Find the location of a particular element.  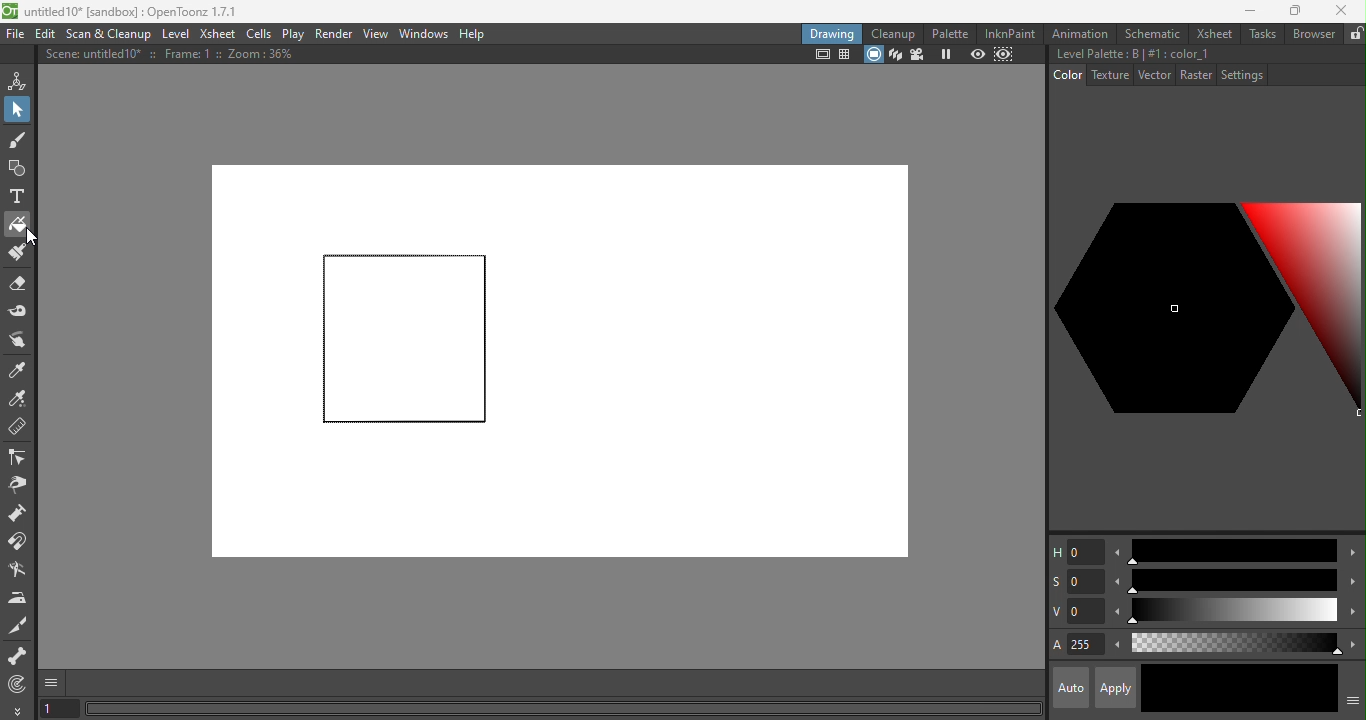

Style picker tool is located at coordinates (22, 368).